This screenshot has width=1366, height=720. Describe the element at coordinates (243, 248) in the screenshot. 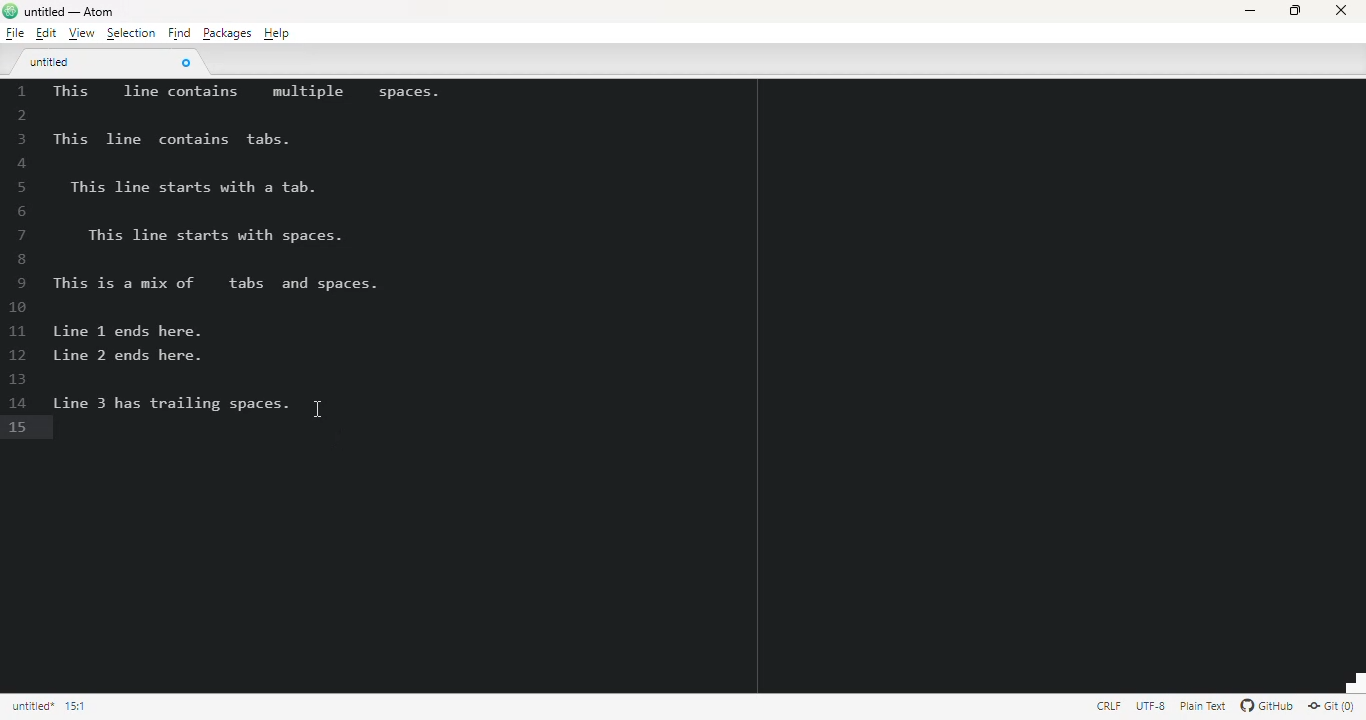

I see `demo text` at that location.